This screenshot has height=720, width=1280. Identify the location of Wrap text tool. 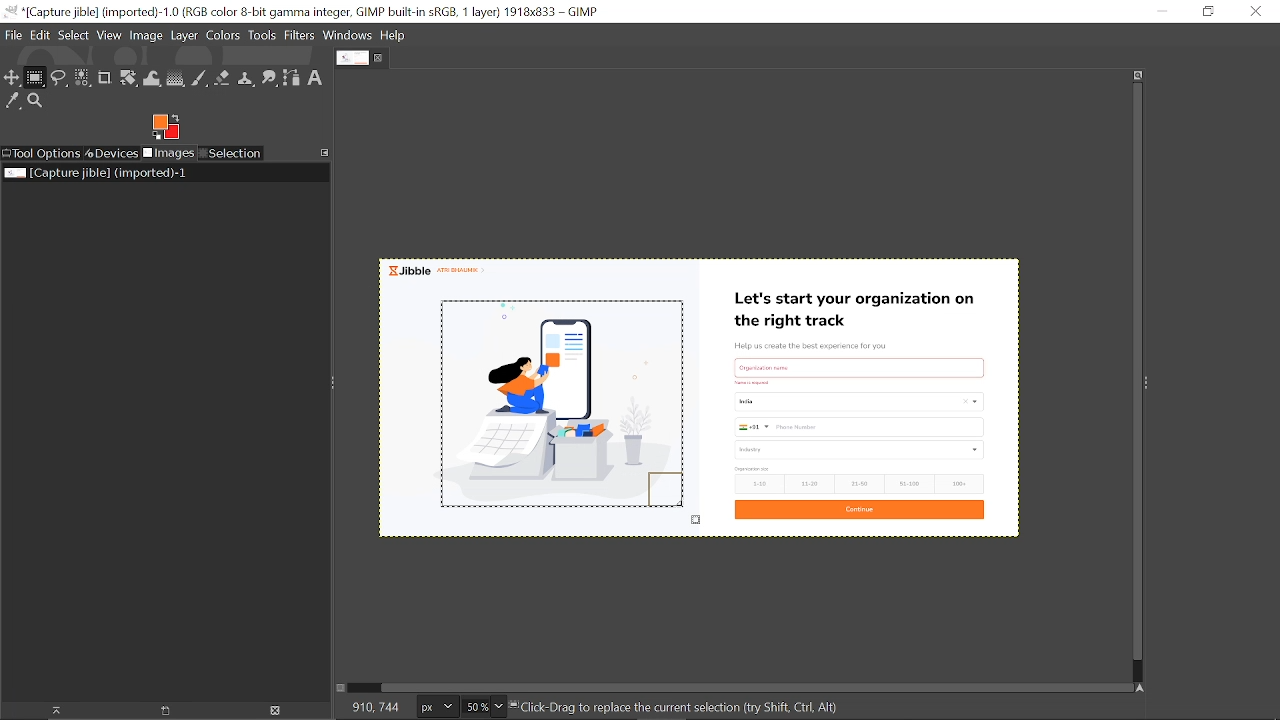
(153, 79).